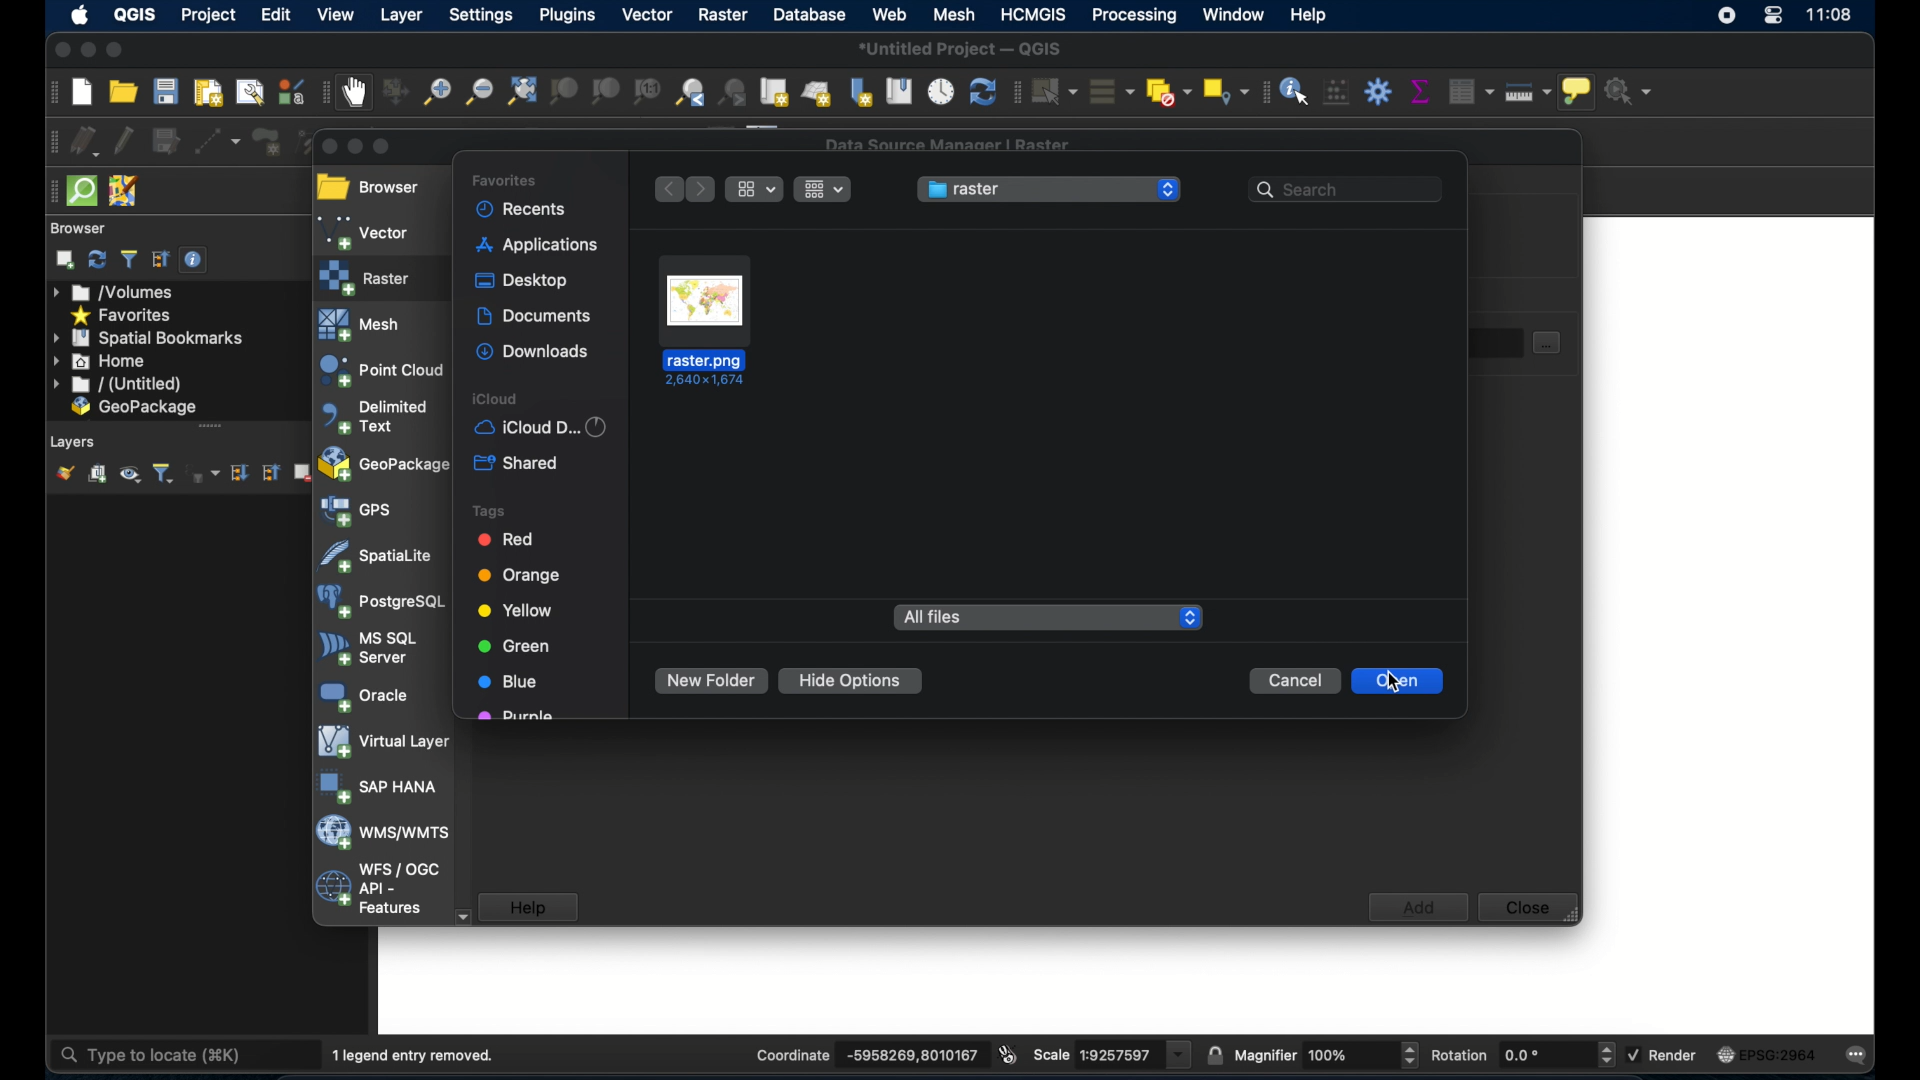  I want to click on virtual layer, so click(382, 740).